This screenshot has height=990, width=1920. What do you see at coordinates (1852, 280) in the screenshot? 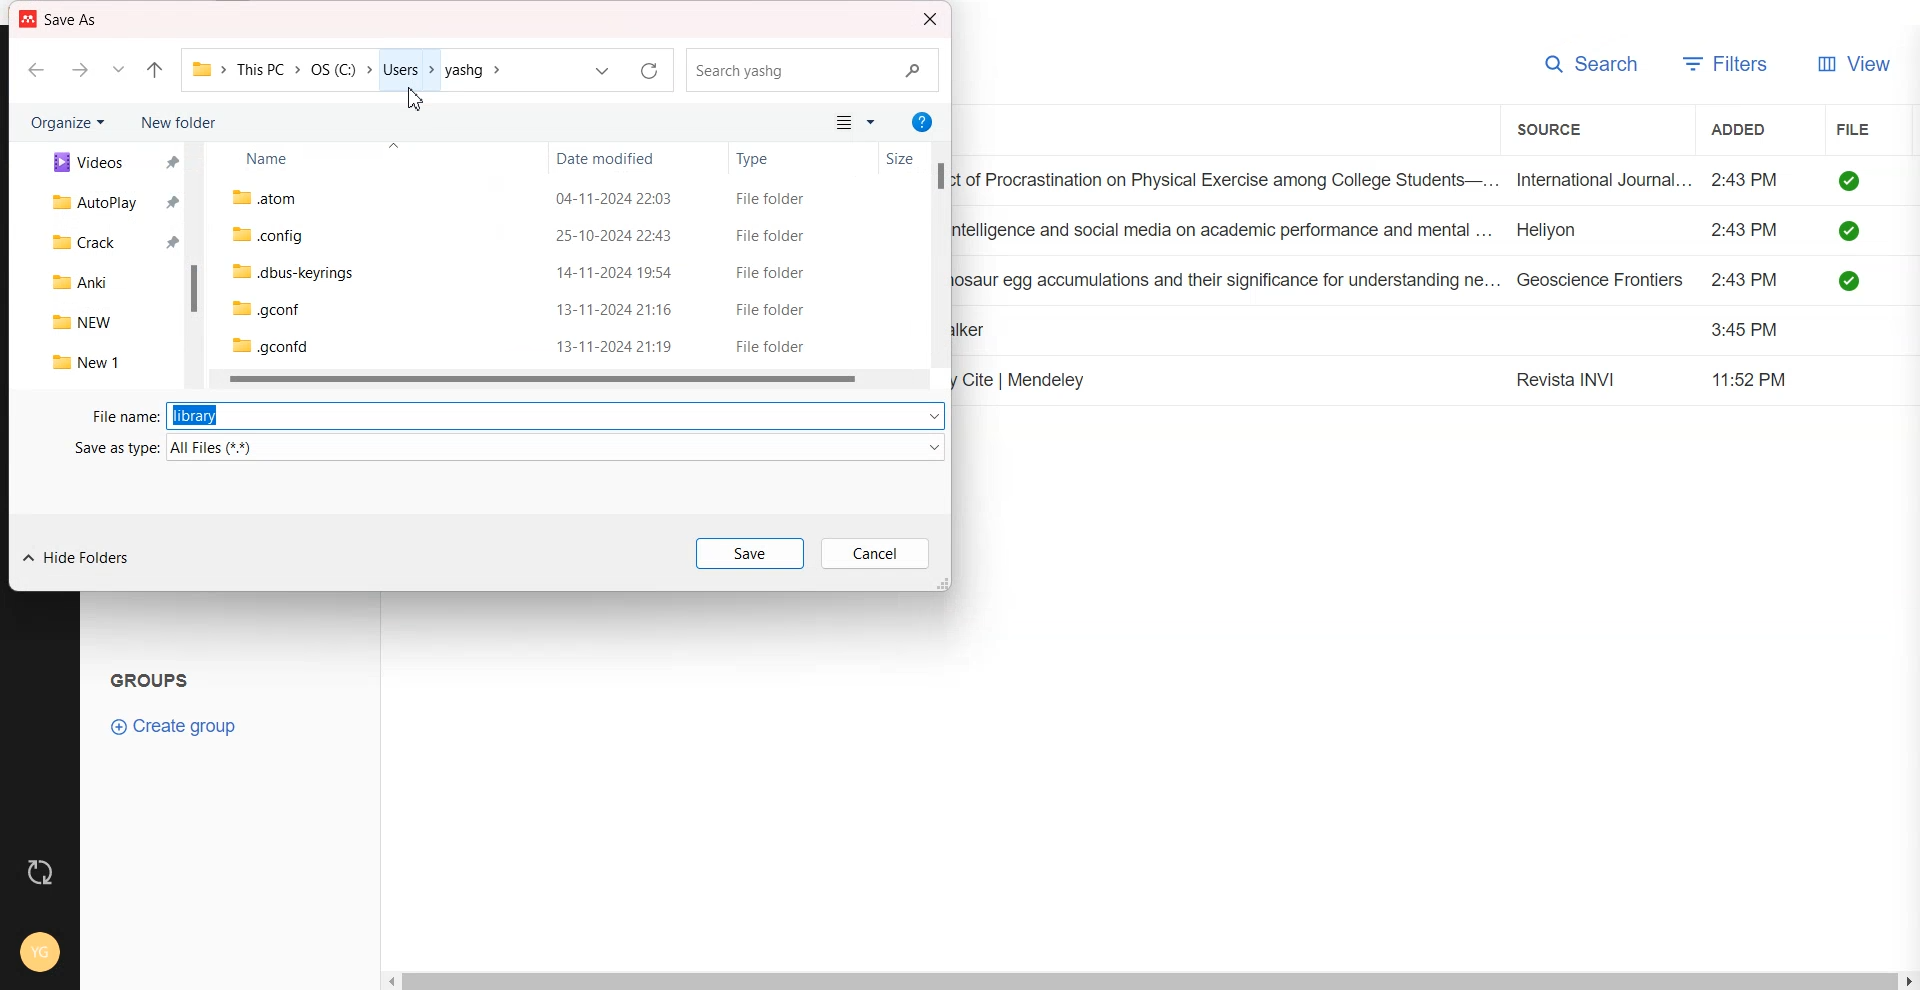
I see `saved` at bounding box center [1852, 280].